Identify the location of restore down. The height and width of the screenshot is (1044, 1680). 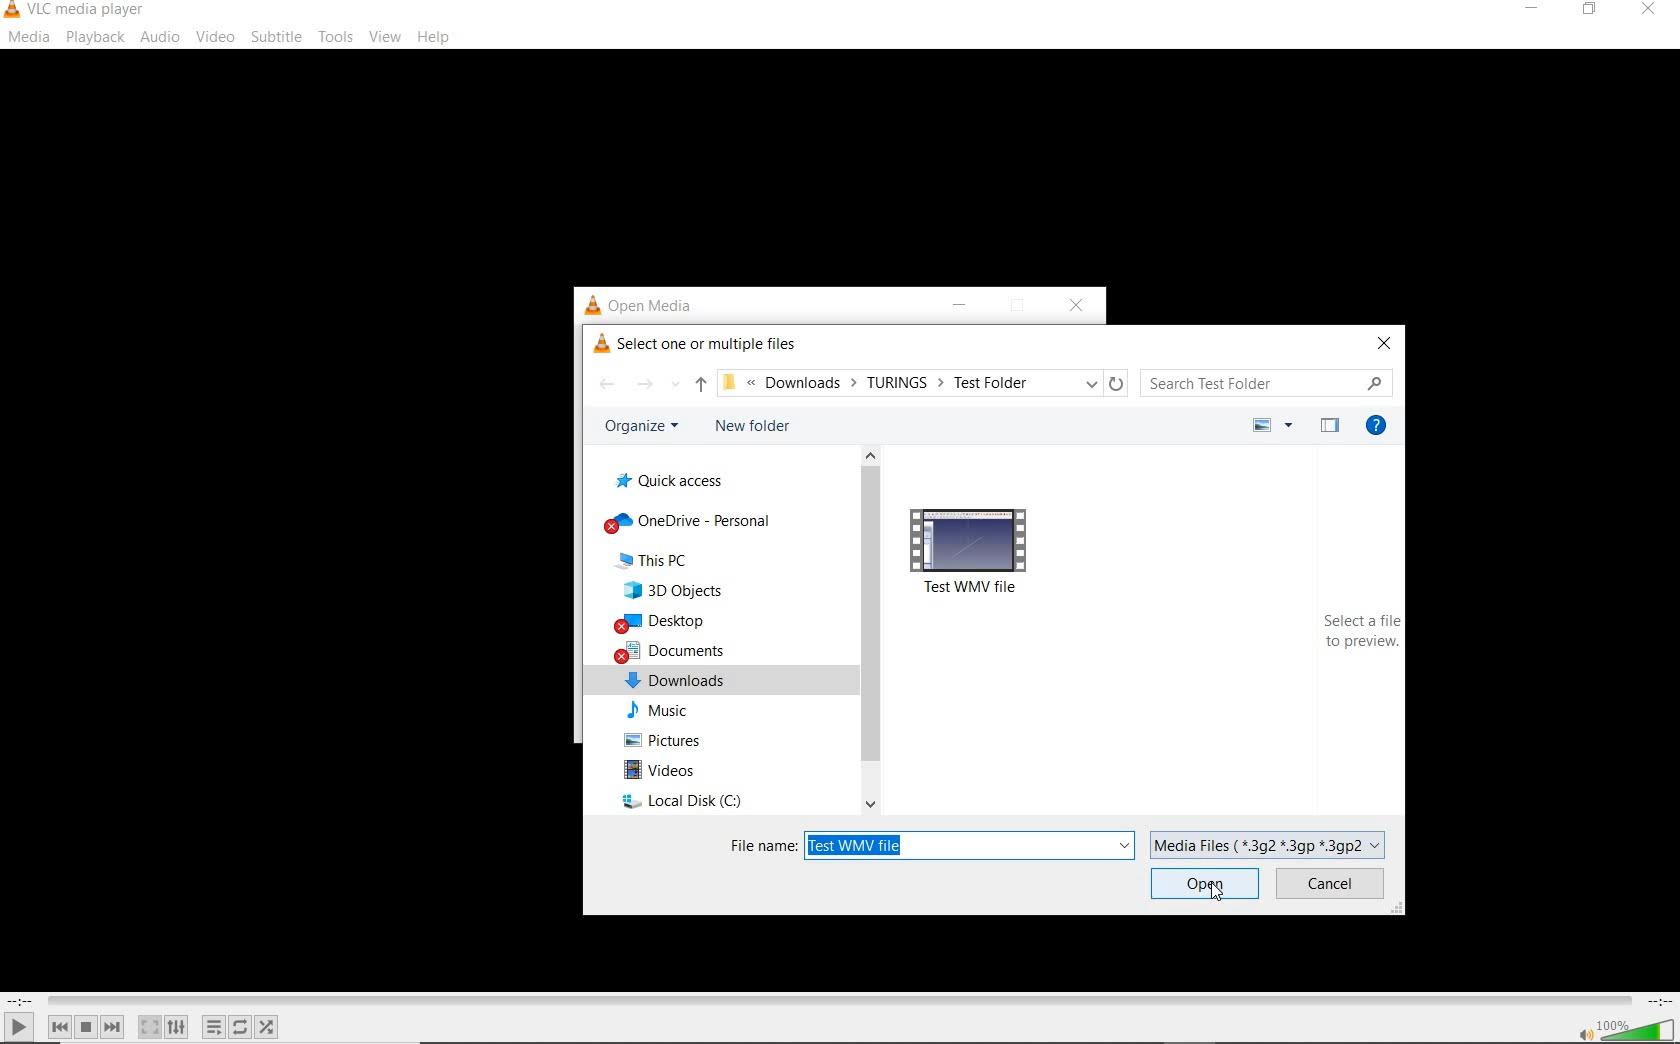
(1593, 10).